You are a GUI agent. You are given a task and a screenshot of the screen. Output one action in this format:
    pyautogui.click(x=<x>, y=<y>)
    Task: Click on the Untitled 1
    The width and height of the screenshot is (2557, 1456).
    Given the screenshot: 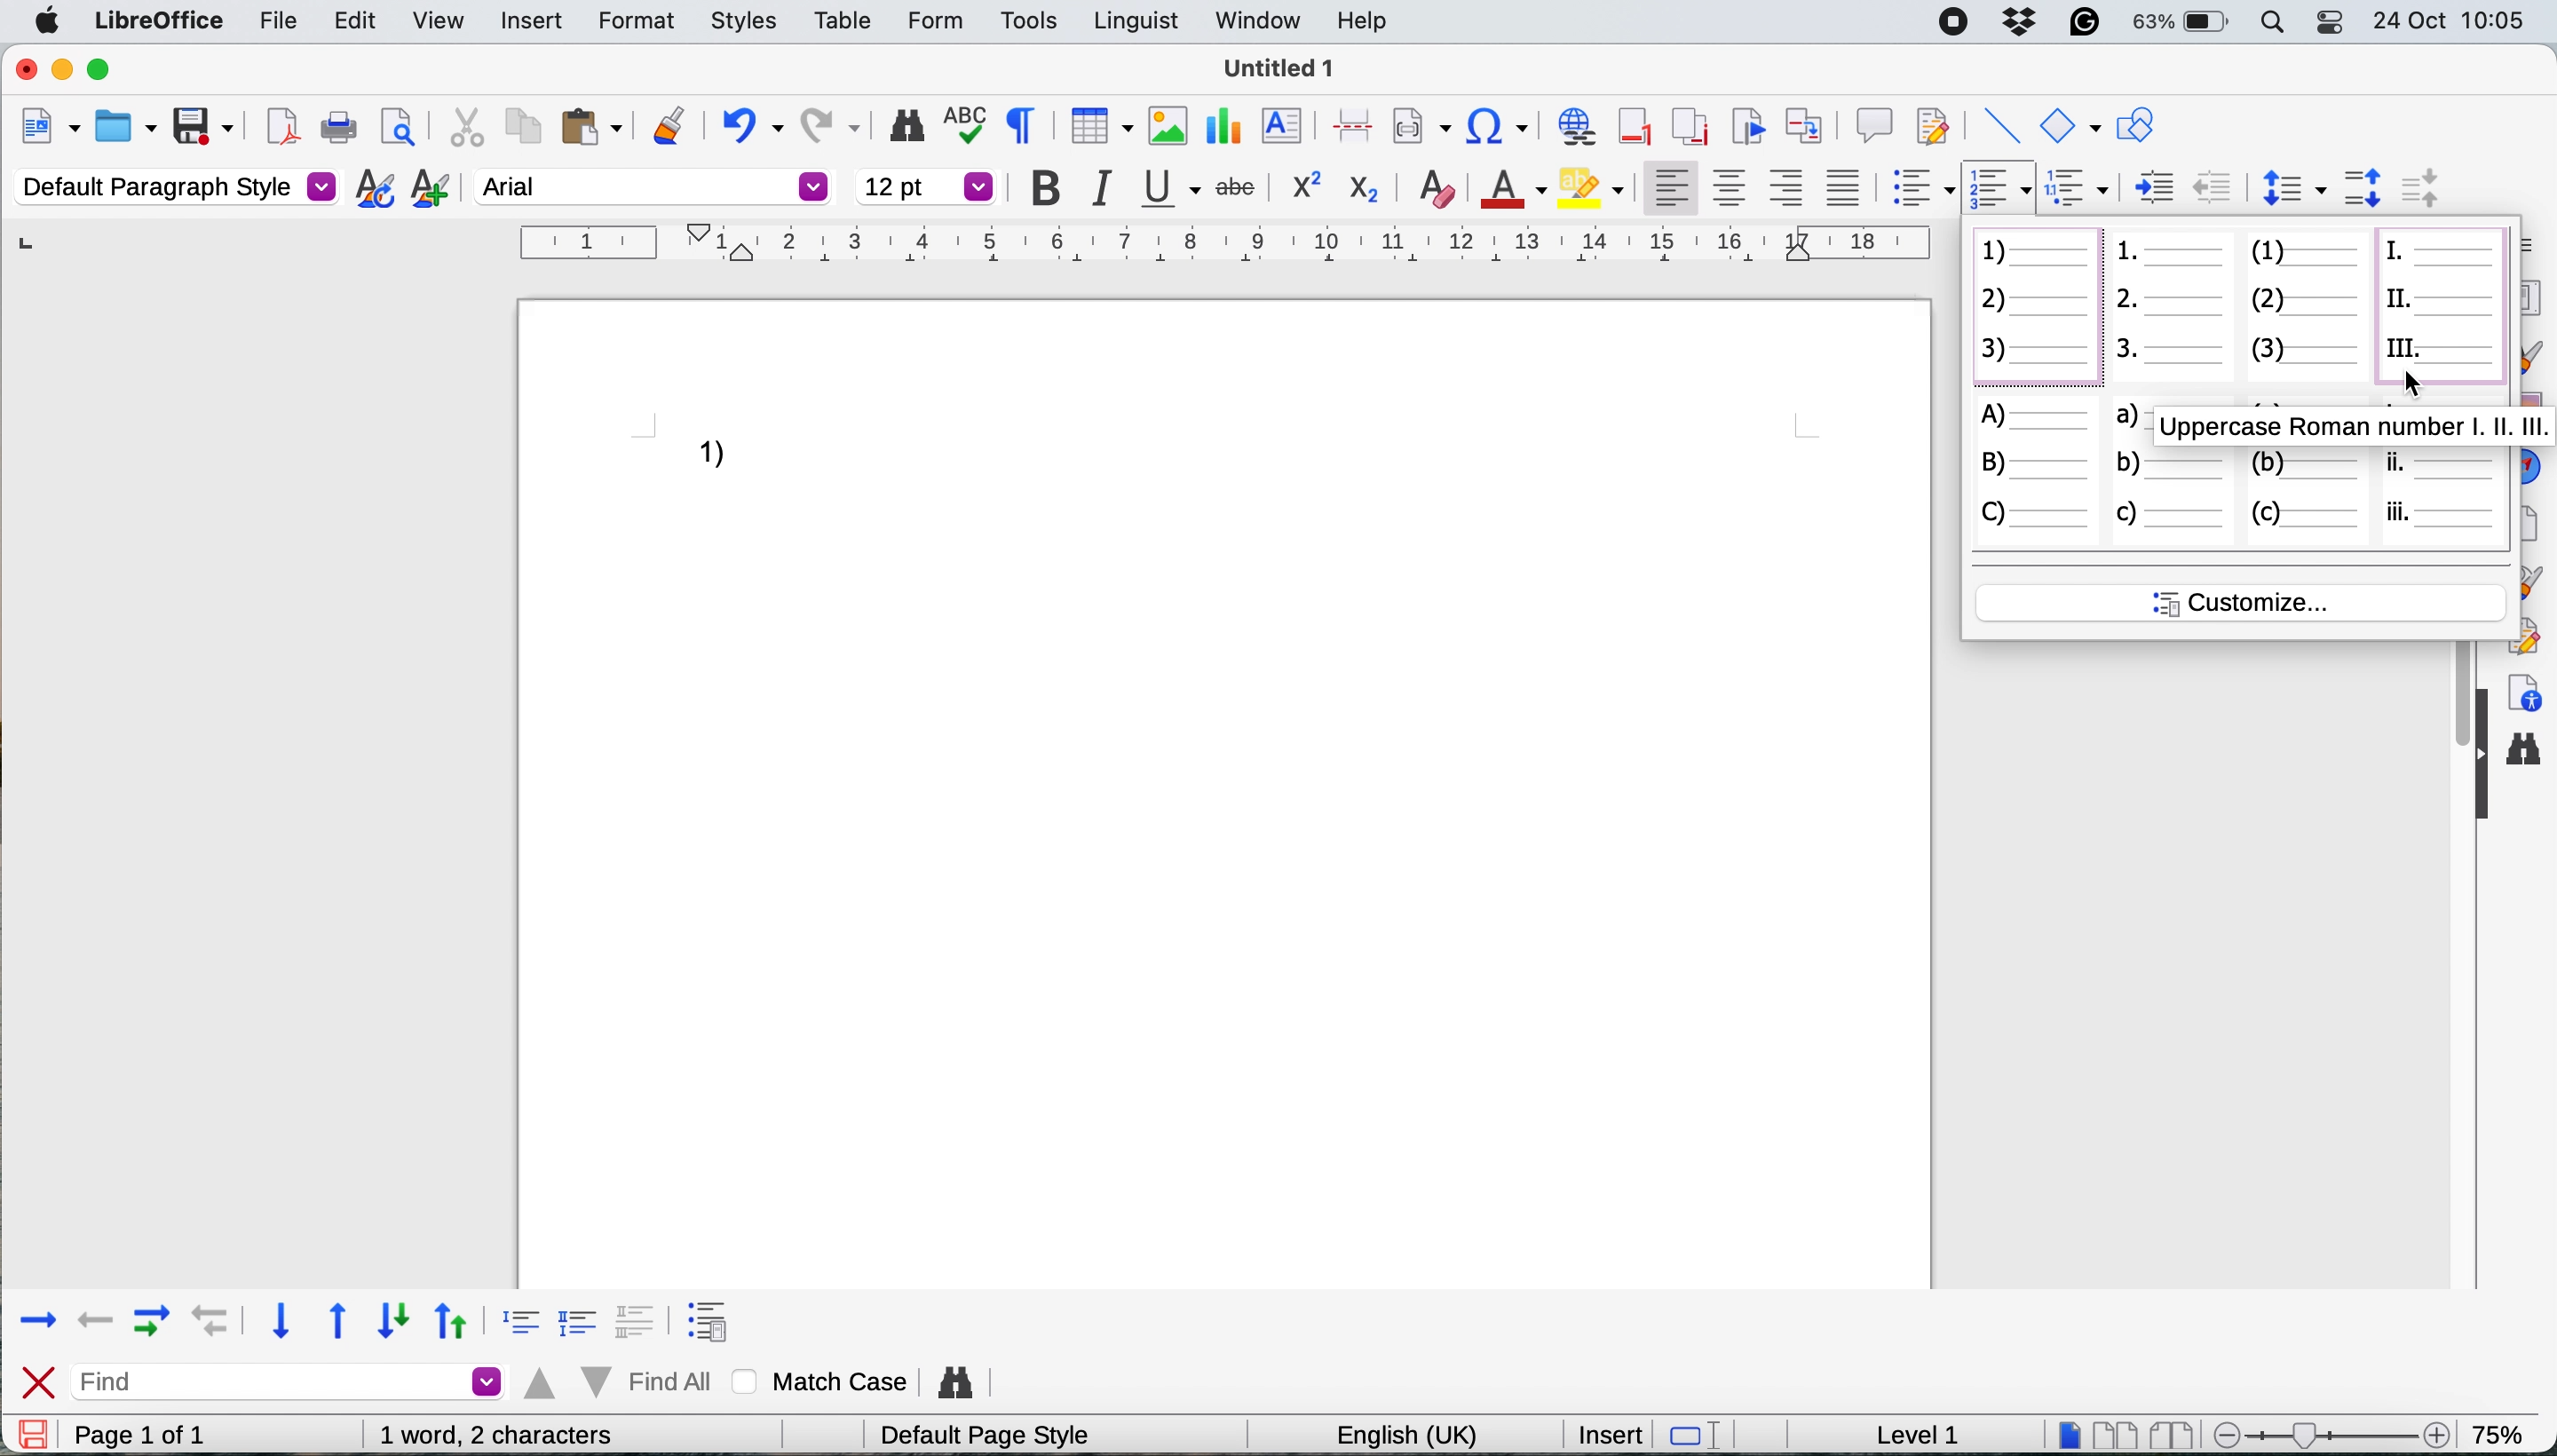 What is the action you would take?
    pyautogui.click(x=1279, y=69)
    